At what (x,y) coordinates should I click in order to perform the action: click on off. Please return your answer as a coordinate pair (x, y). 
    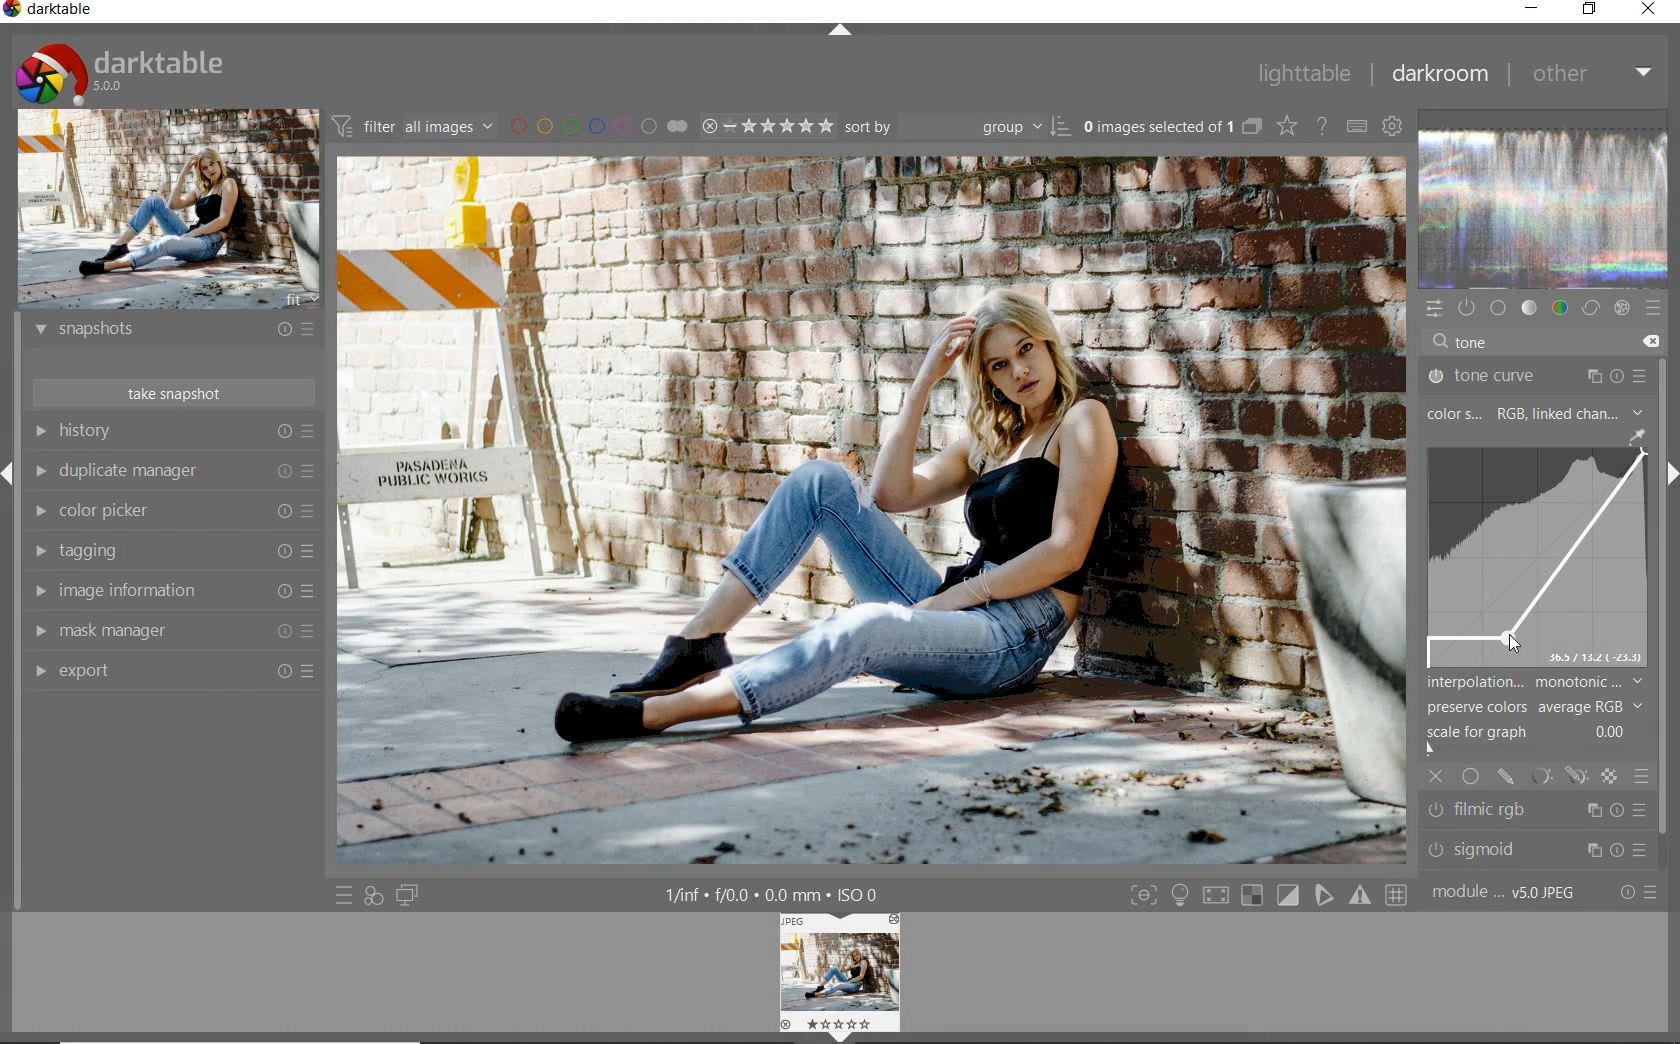
    Looking at the image, I should click on (1438, 776).